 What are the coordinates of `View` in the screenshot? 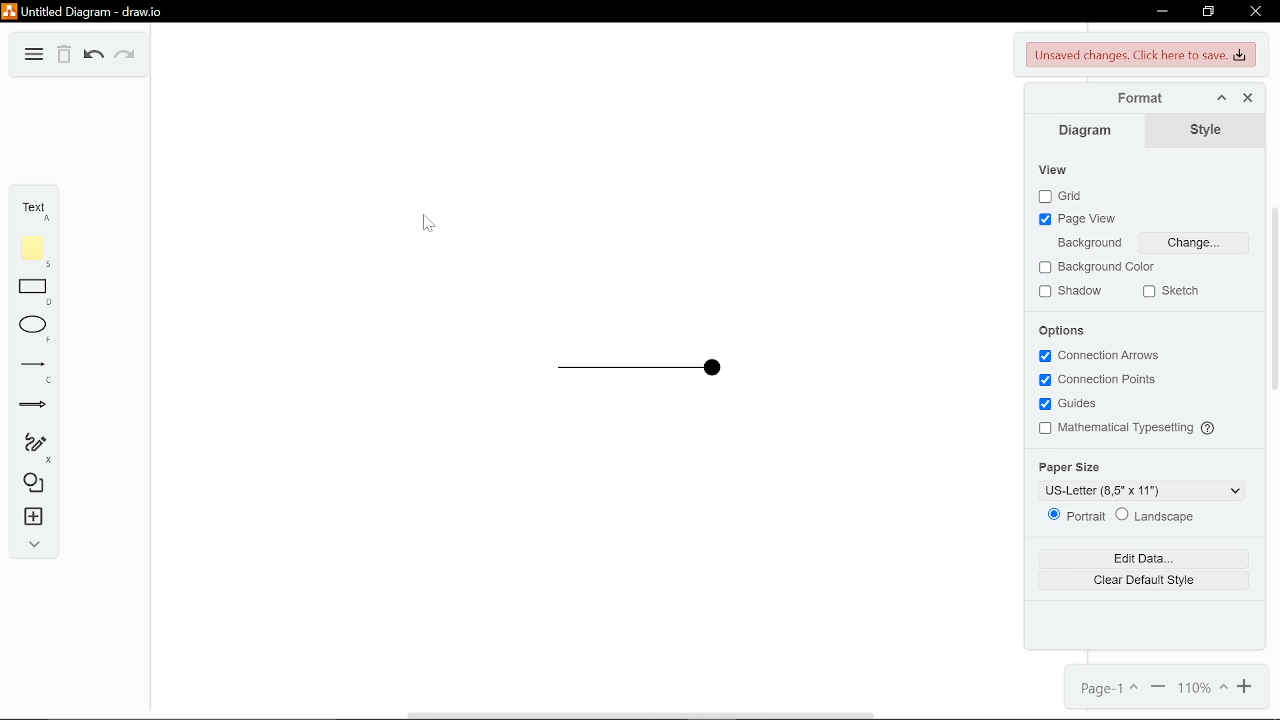 It's located at (1065, 171).